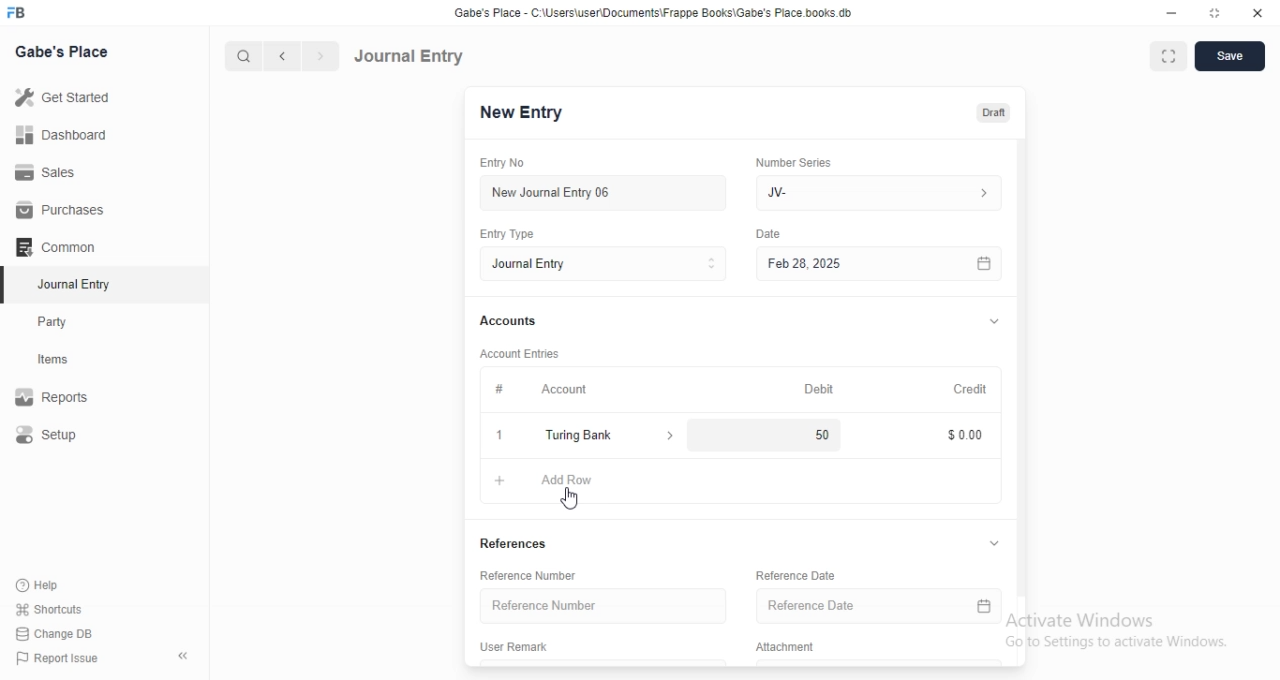  I want to click on Purchases, so click(63, 210).